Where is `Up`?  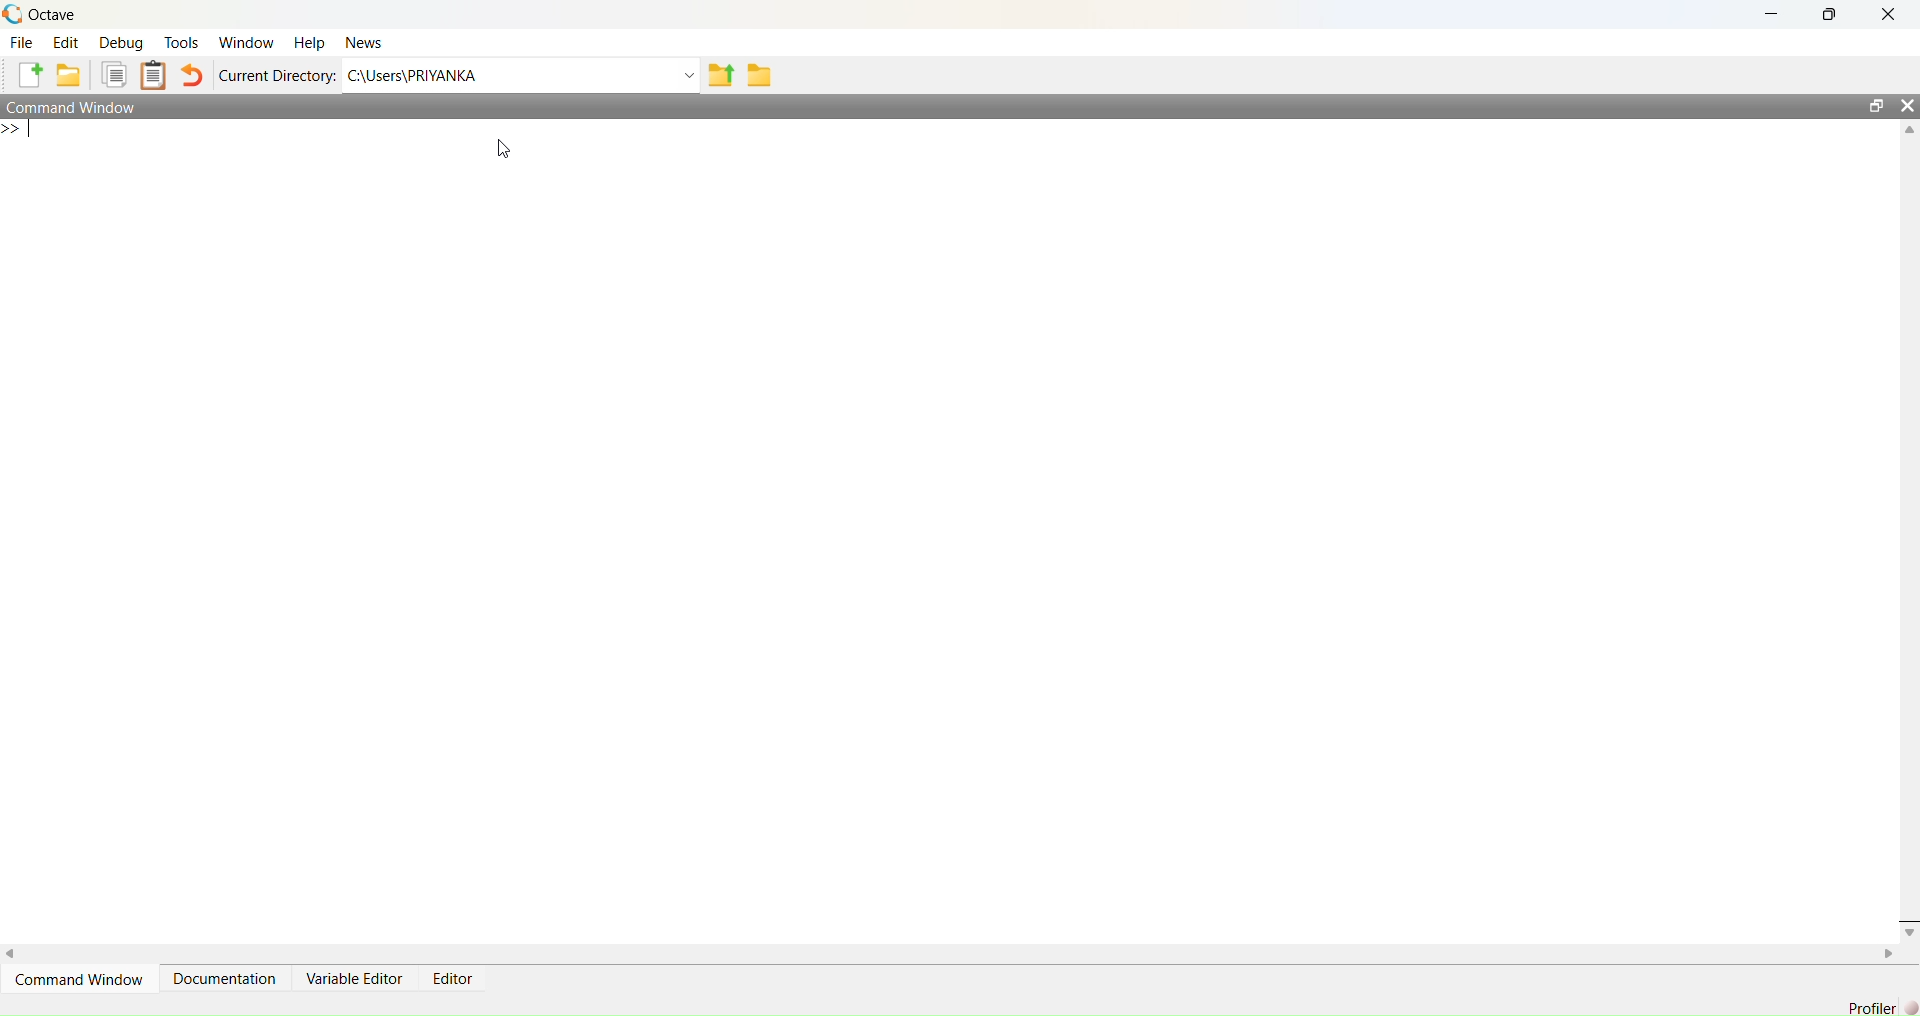
Up is located at coordinates (1908, 136).